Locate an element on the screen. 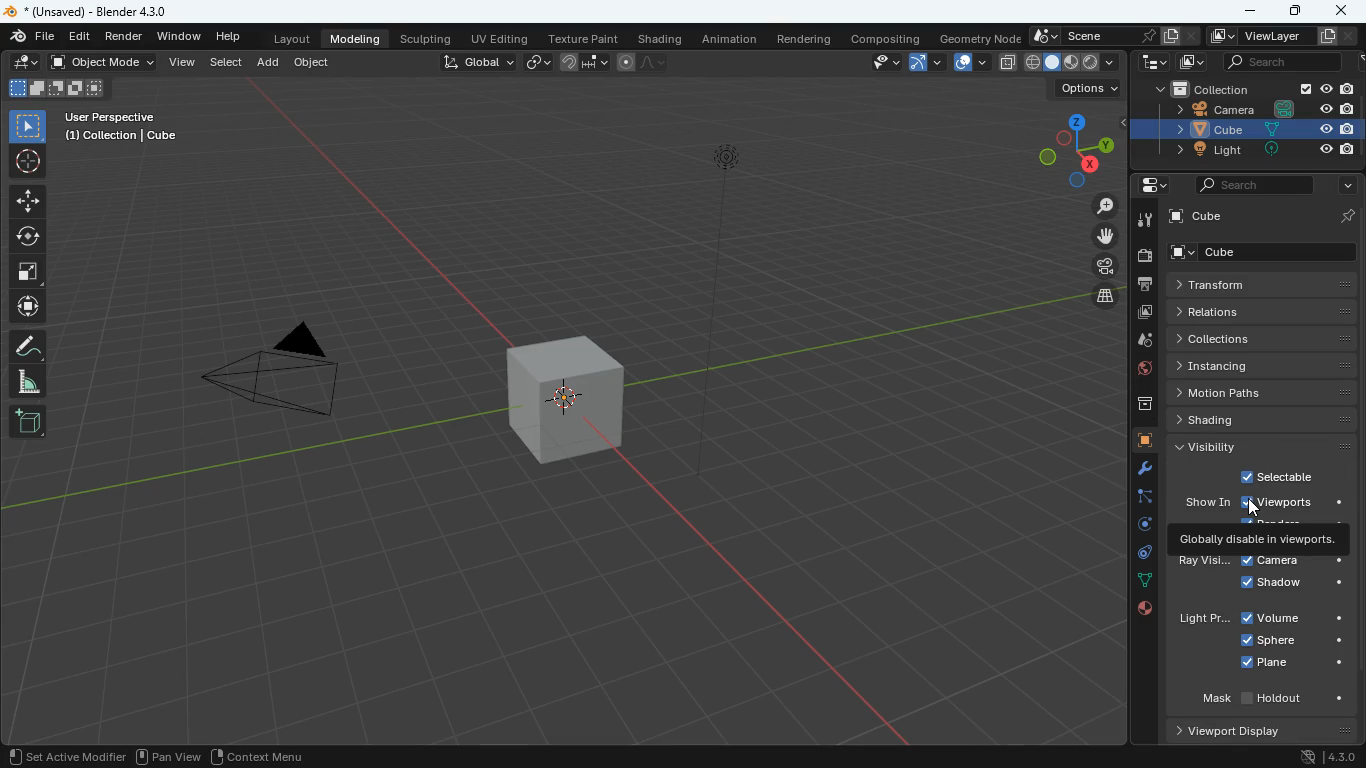  draw is located at coordinates (28, 346).